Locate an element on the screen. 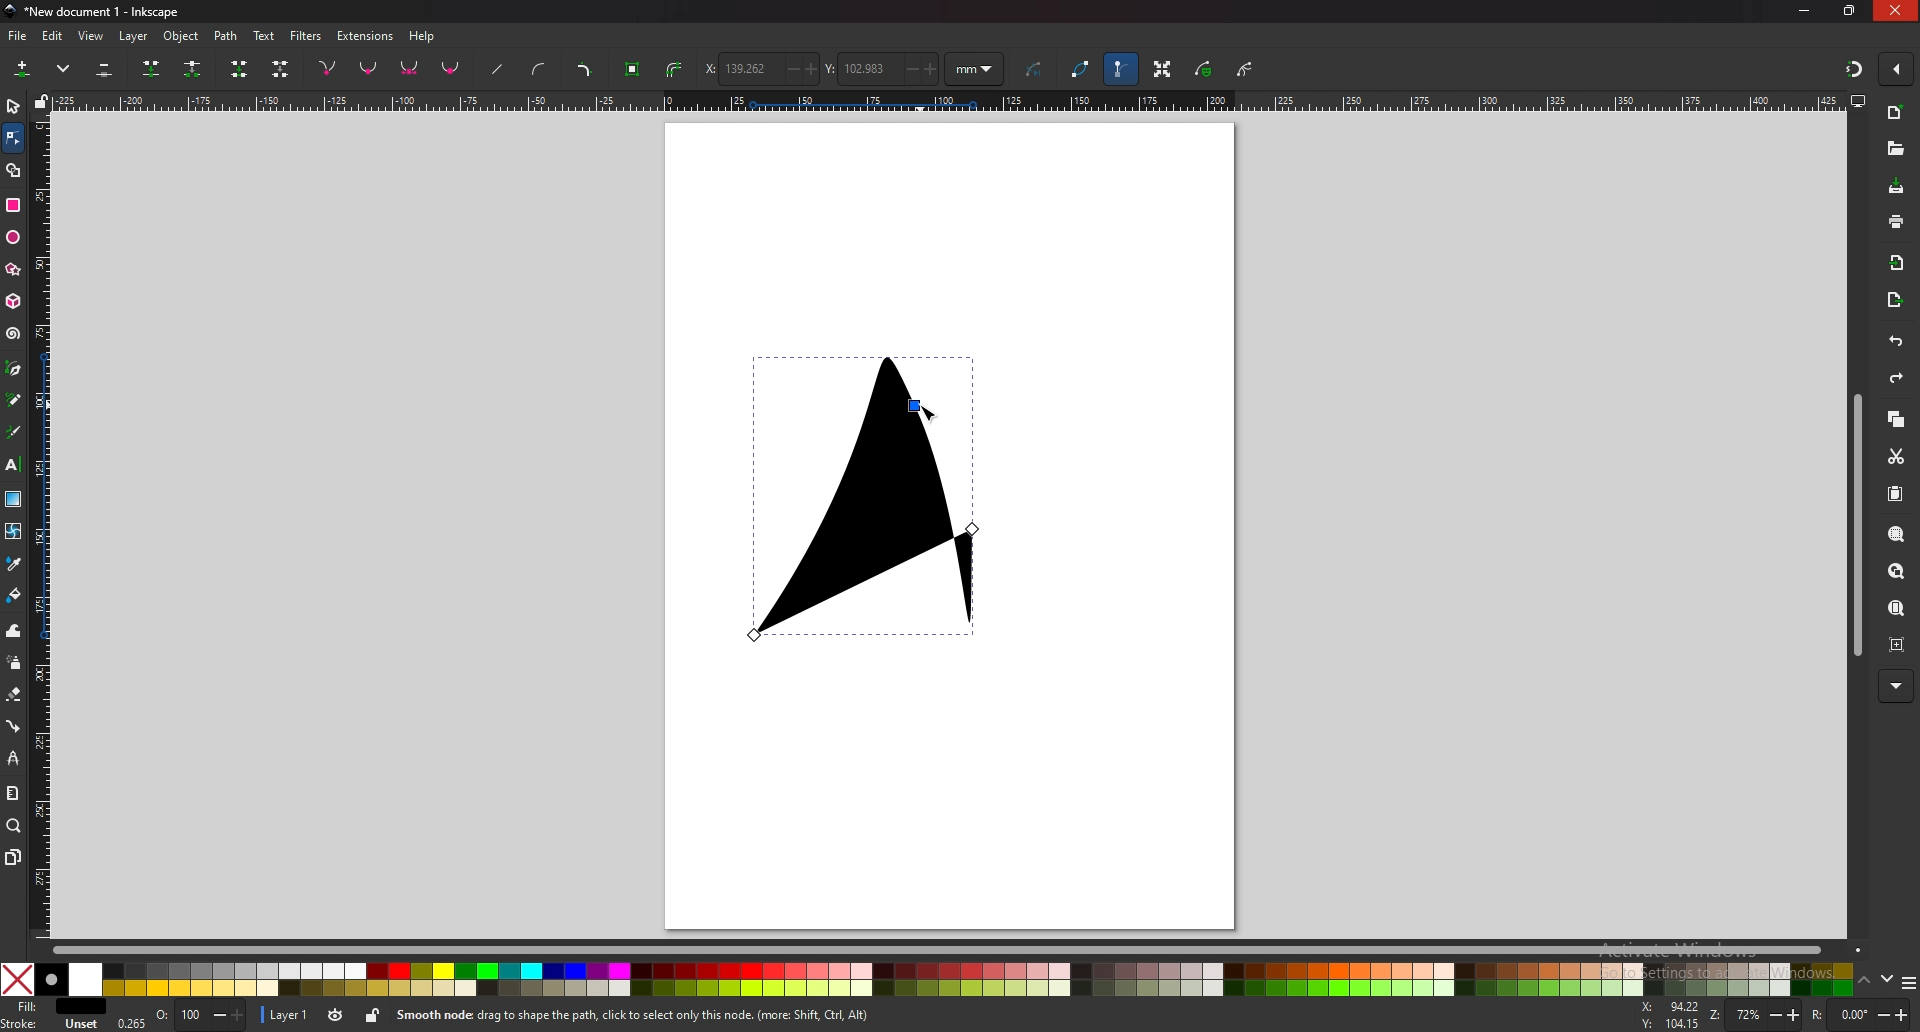  lock guides is located at coordinates (41, 101).